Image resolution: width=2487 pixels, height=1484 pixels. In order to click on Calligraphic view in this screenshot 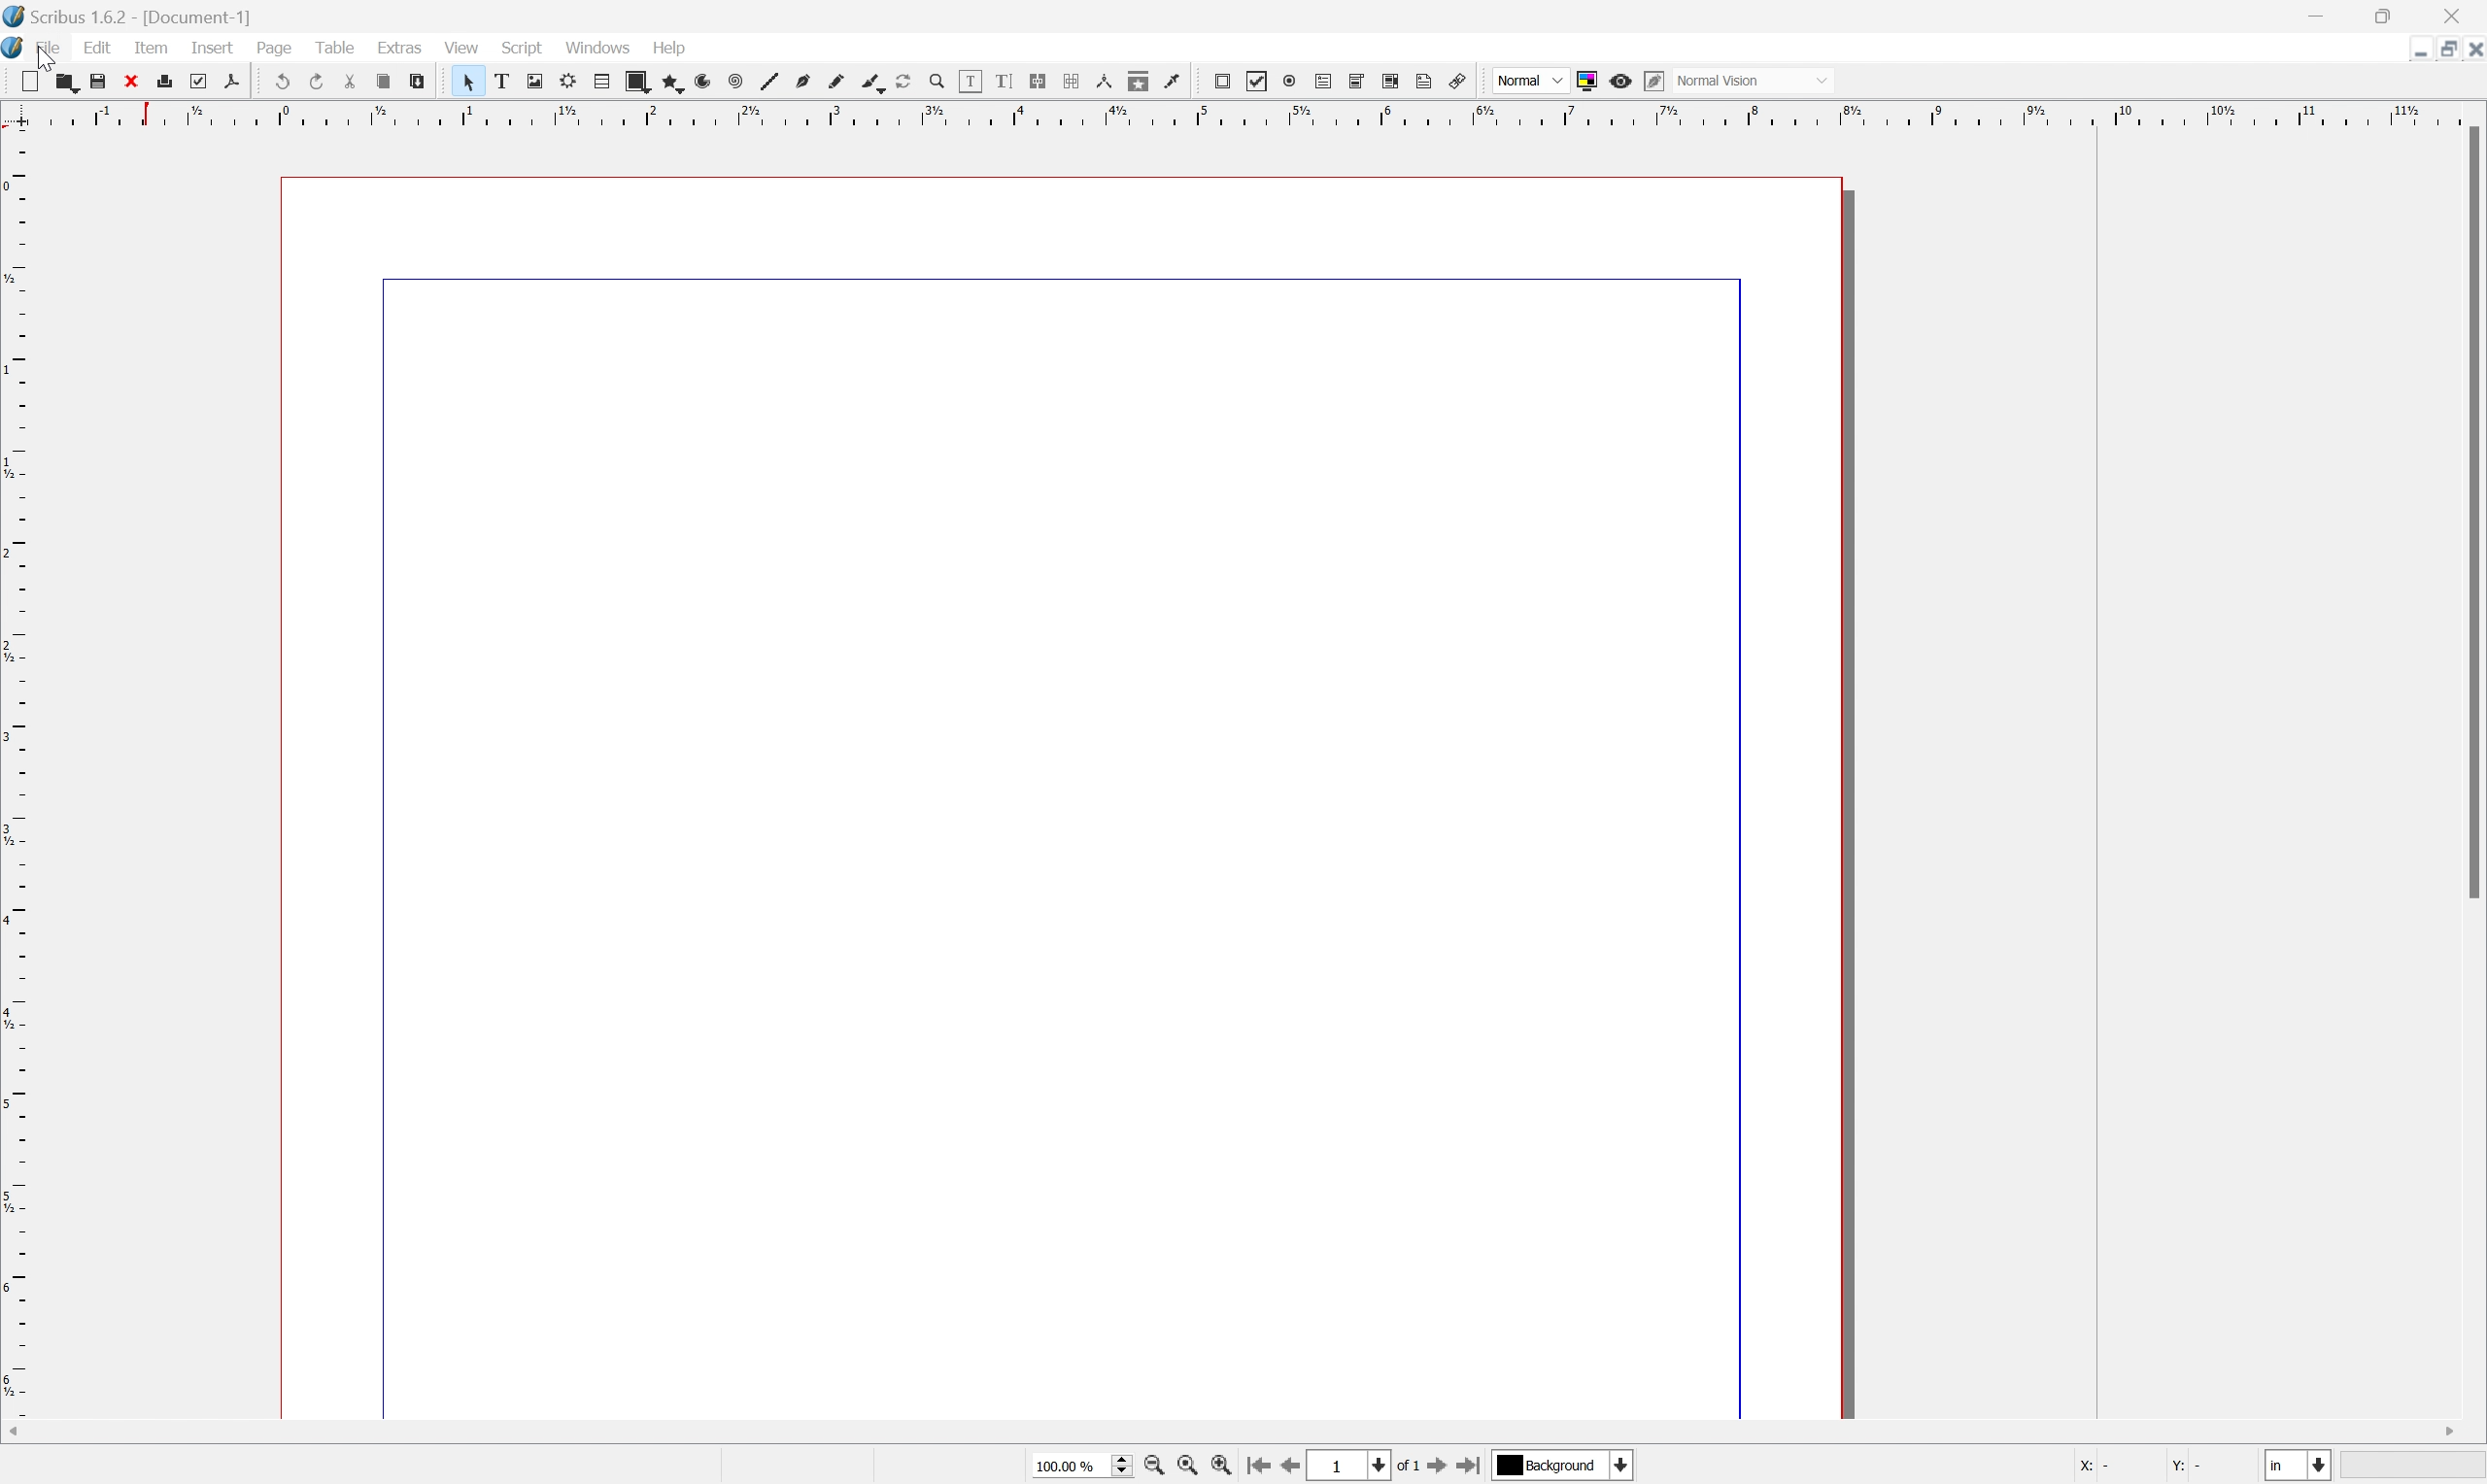, I will do `click(867, 82)`.